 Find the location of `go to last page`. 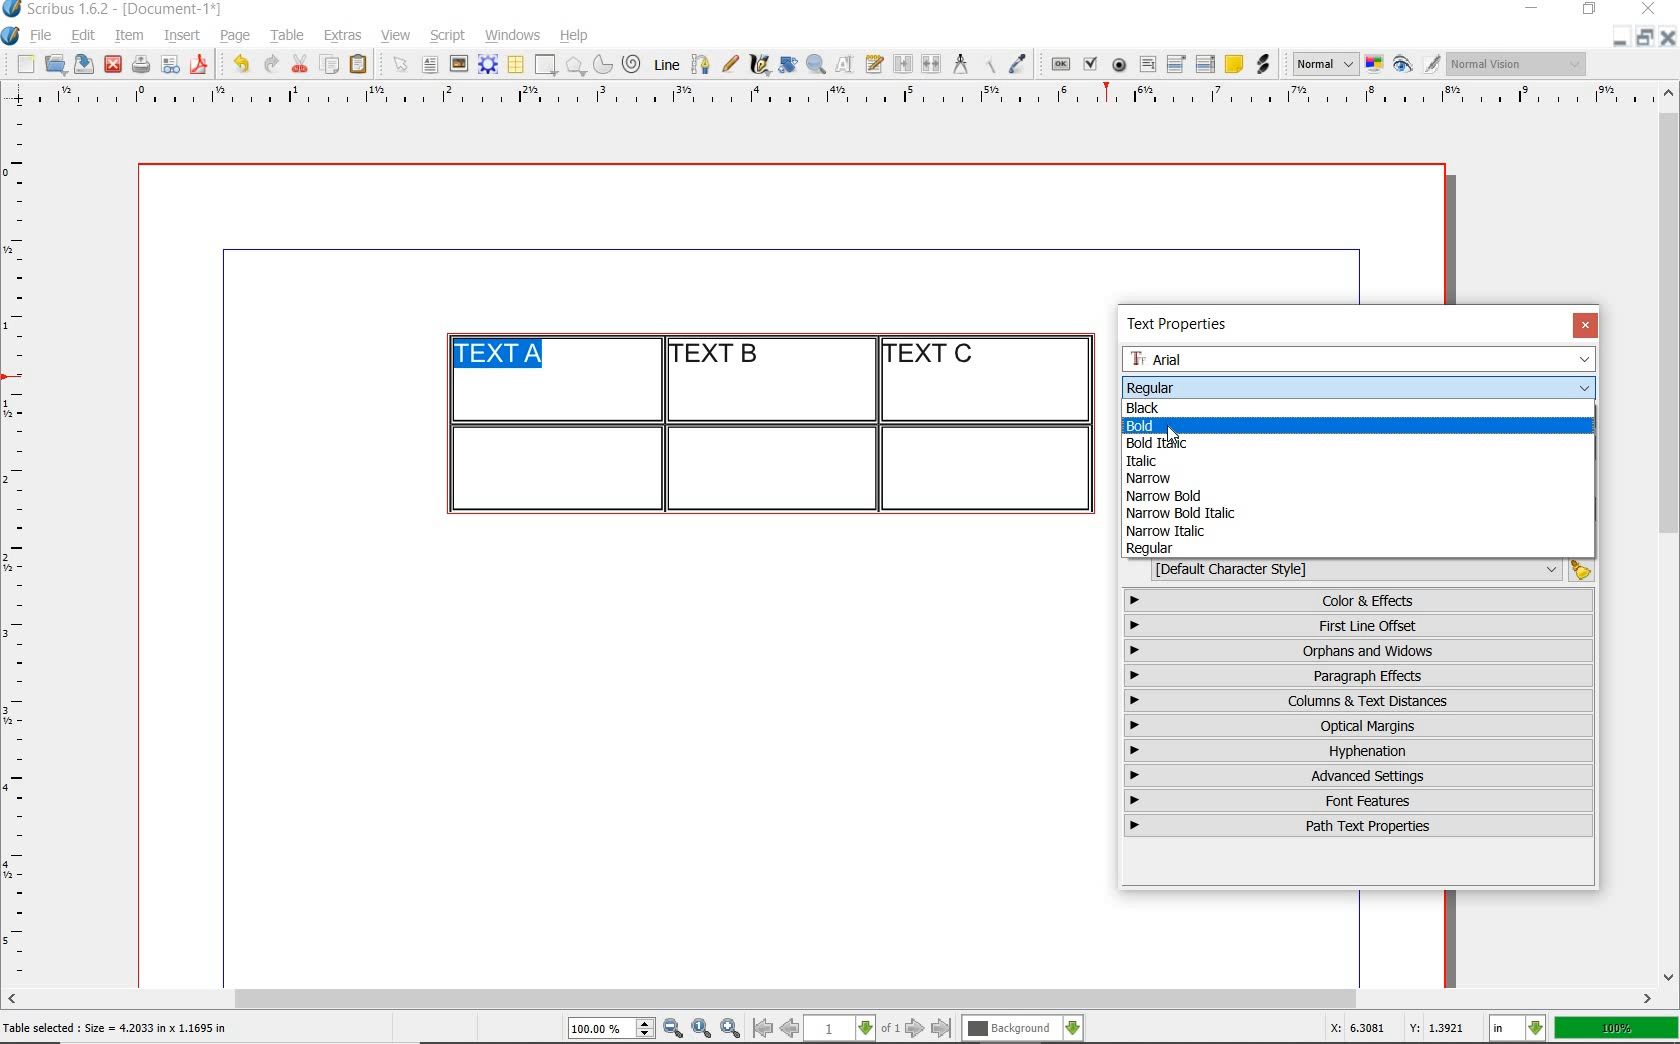

go to last page is located at coordinates (942, 1029).